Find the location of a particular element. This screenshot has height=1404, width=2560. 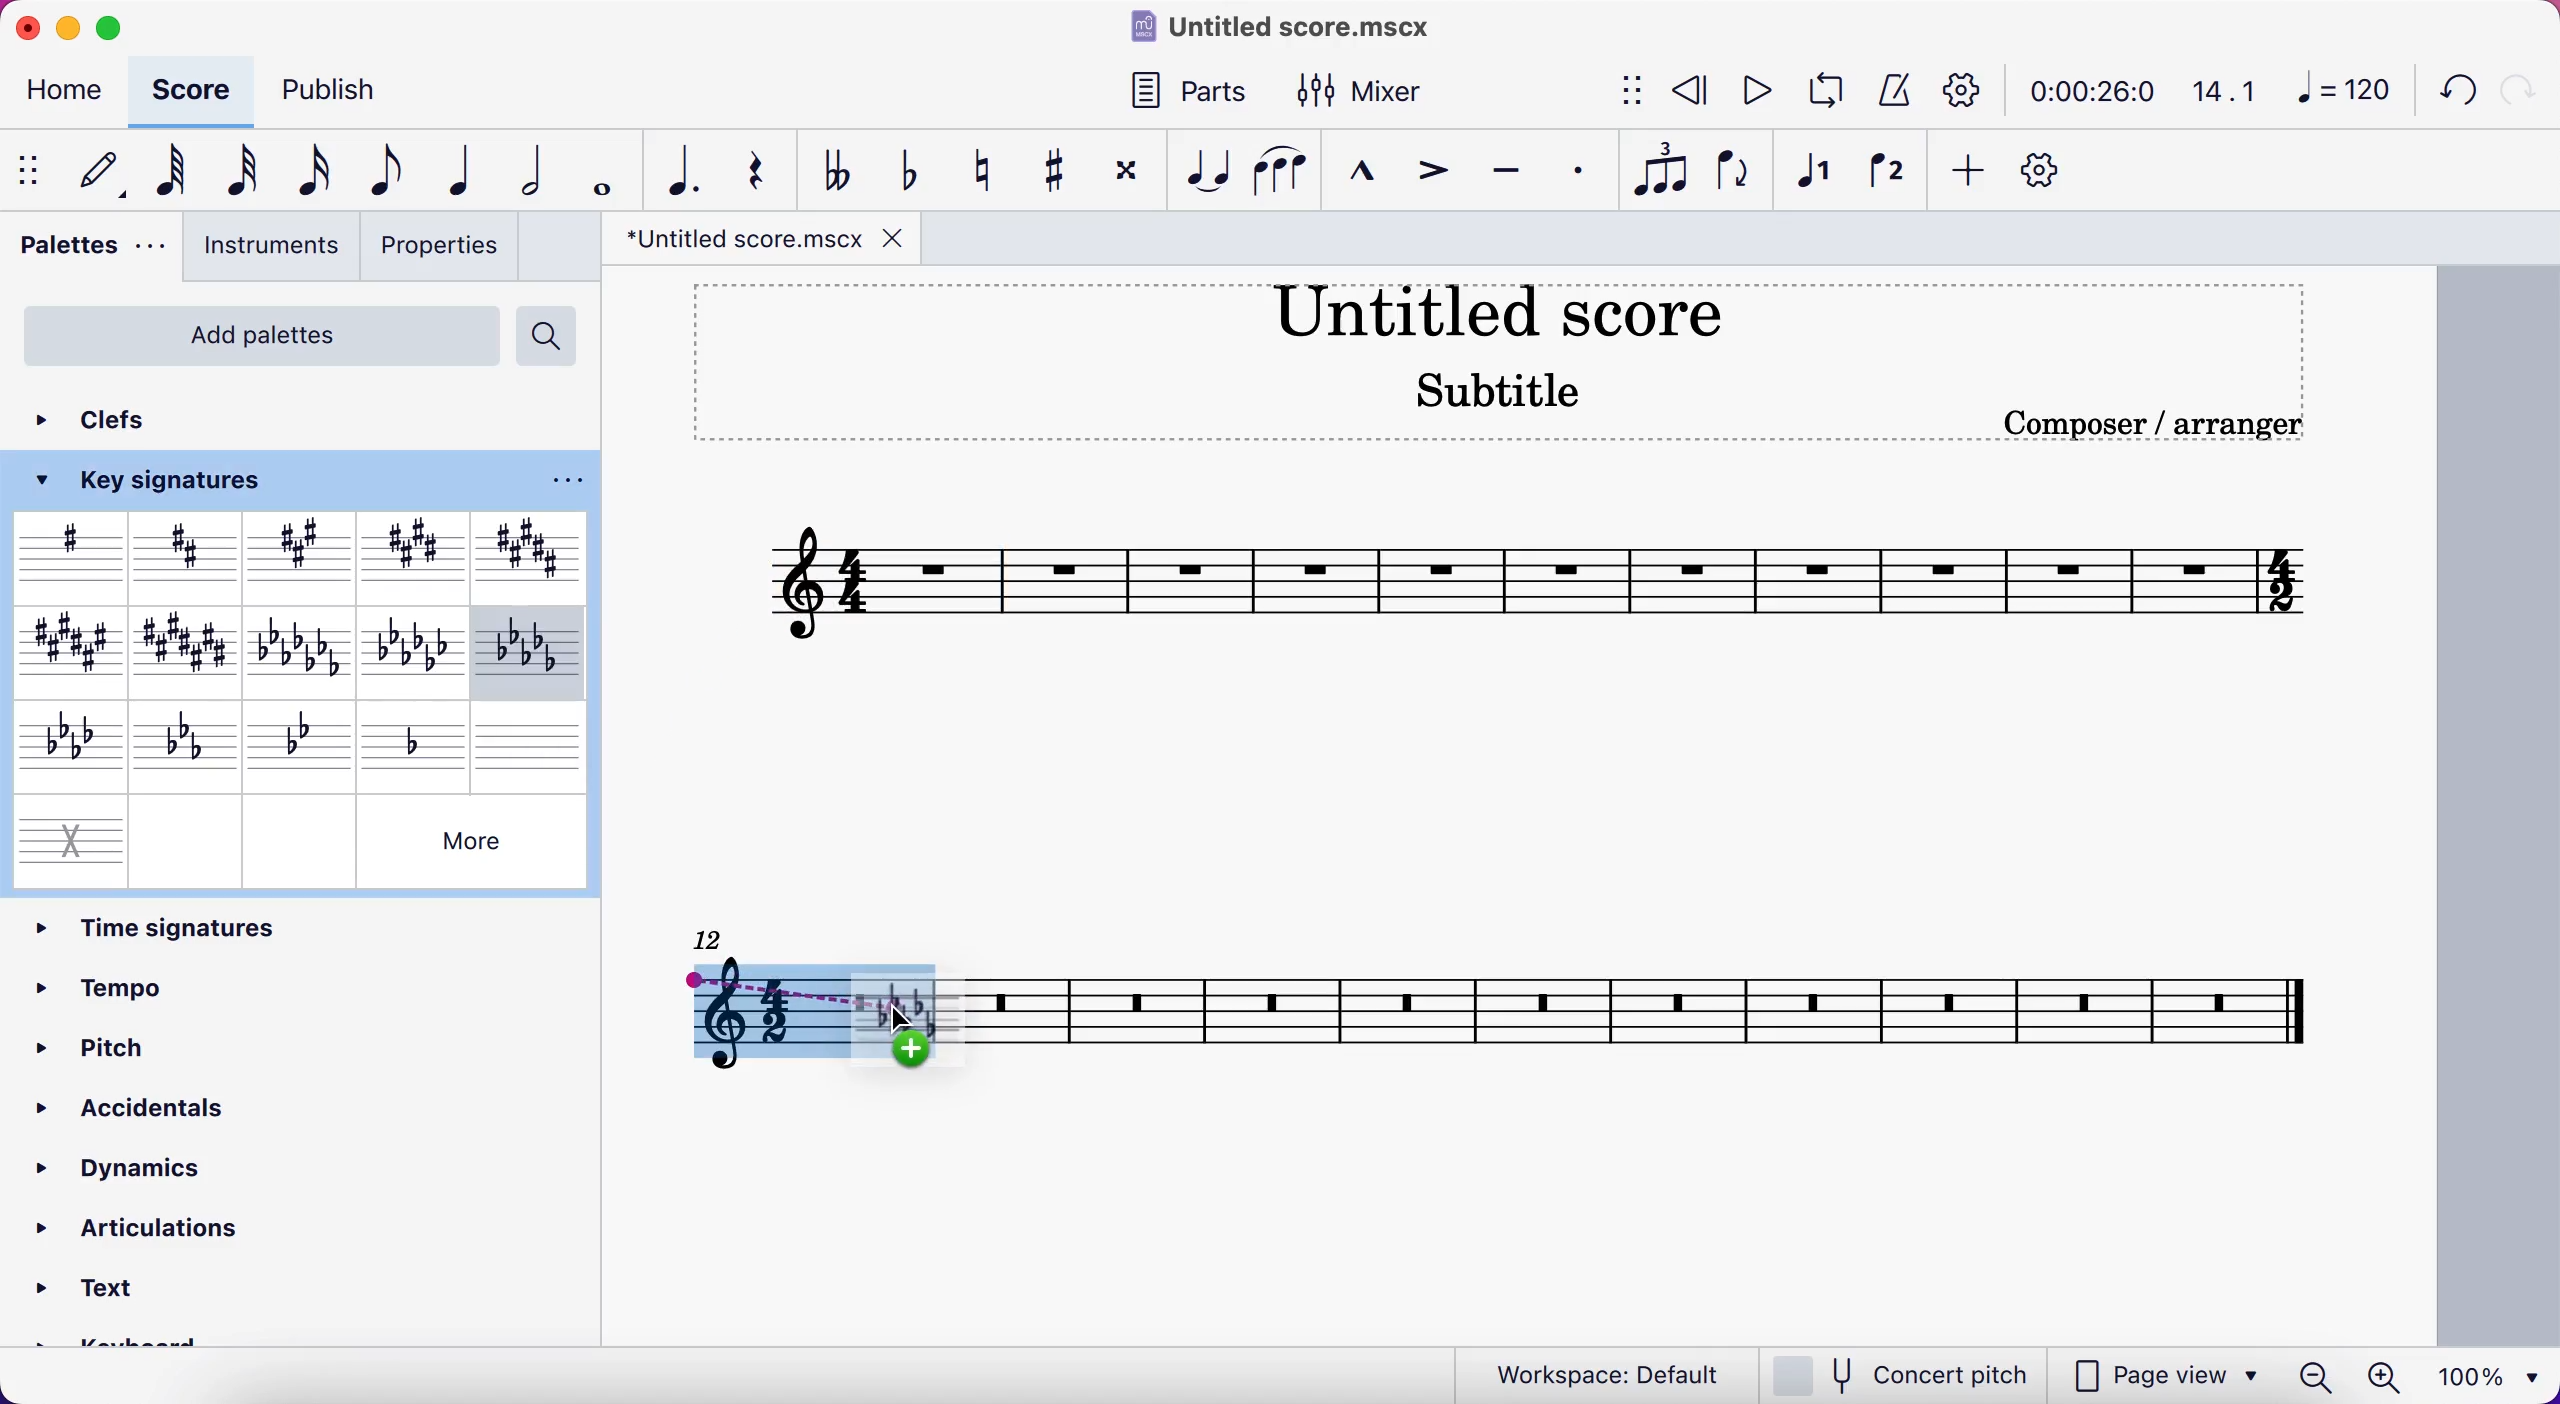

loop playback is located at coordinates (1822, 90).